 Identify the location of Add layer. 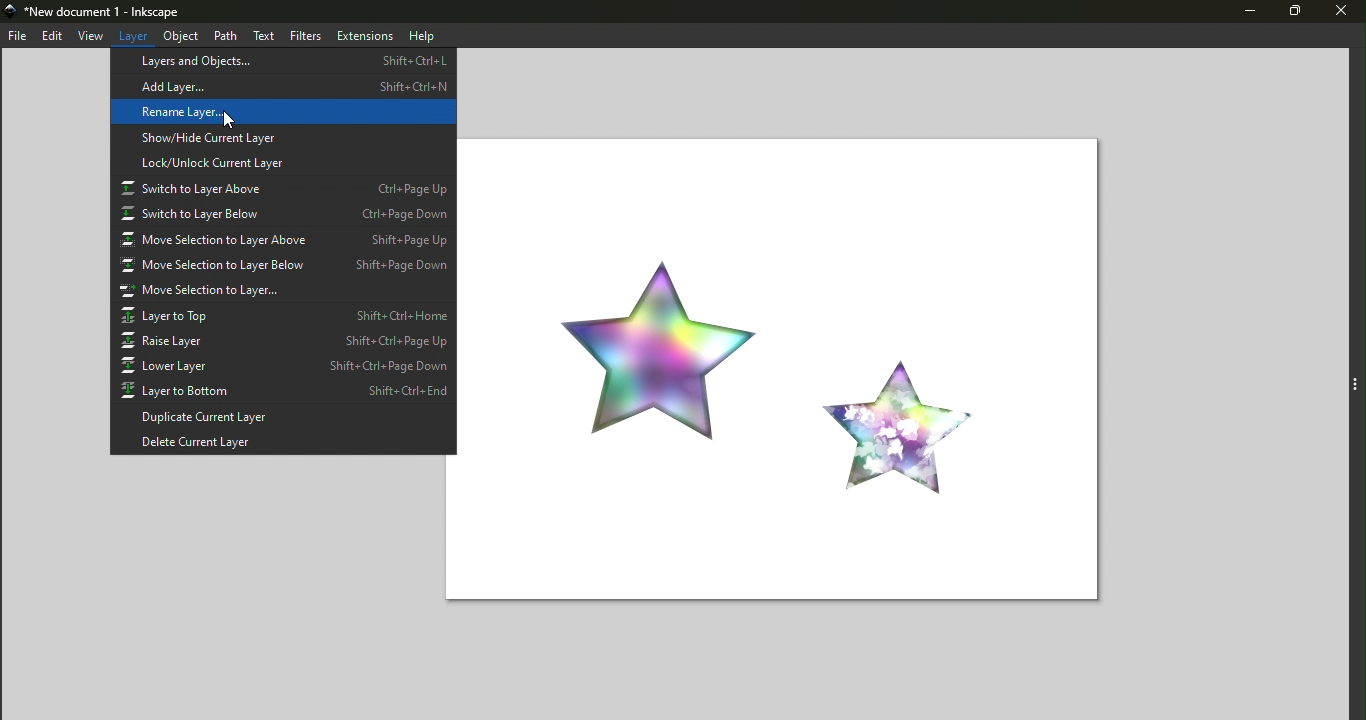
(284, 86).